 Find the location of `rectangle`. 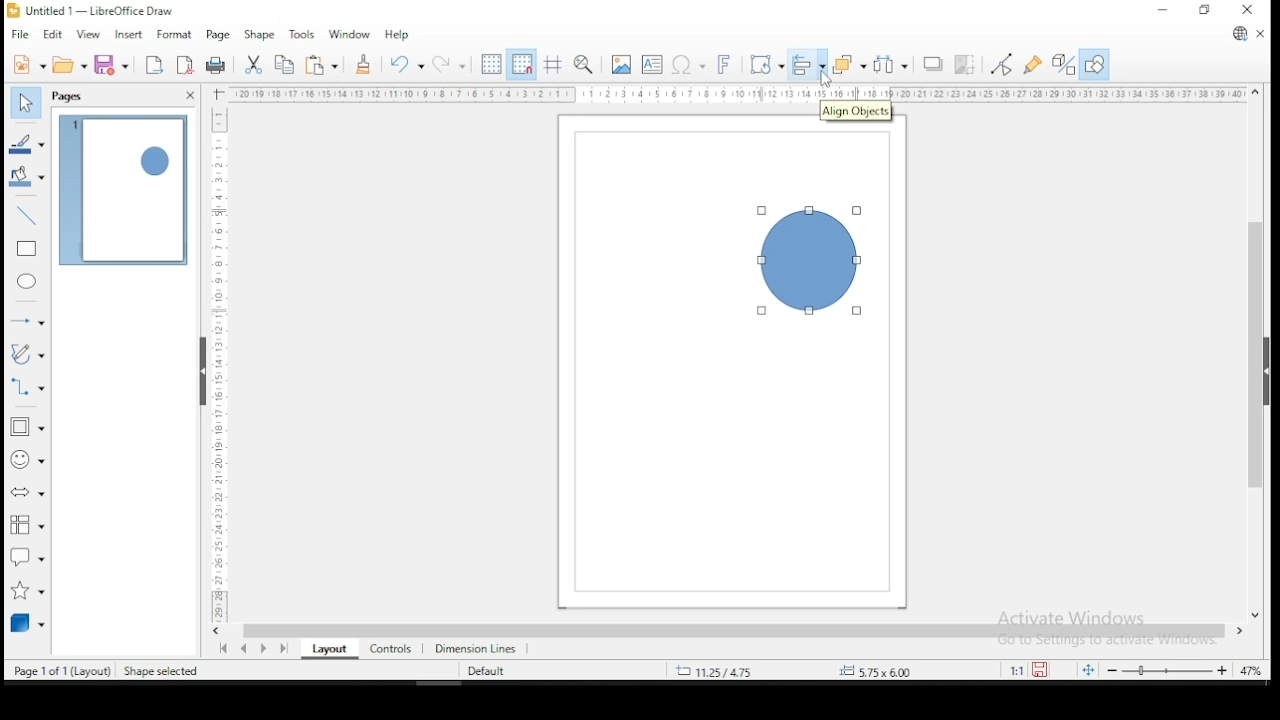

rectangle is located at coordinates (28, 249).